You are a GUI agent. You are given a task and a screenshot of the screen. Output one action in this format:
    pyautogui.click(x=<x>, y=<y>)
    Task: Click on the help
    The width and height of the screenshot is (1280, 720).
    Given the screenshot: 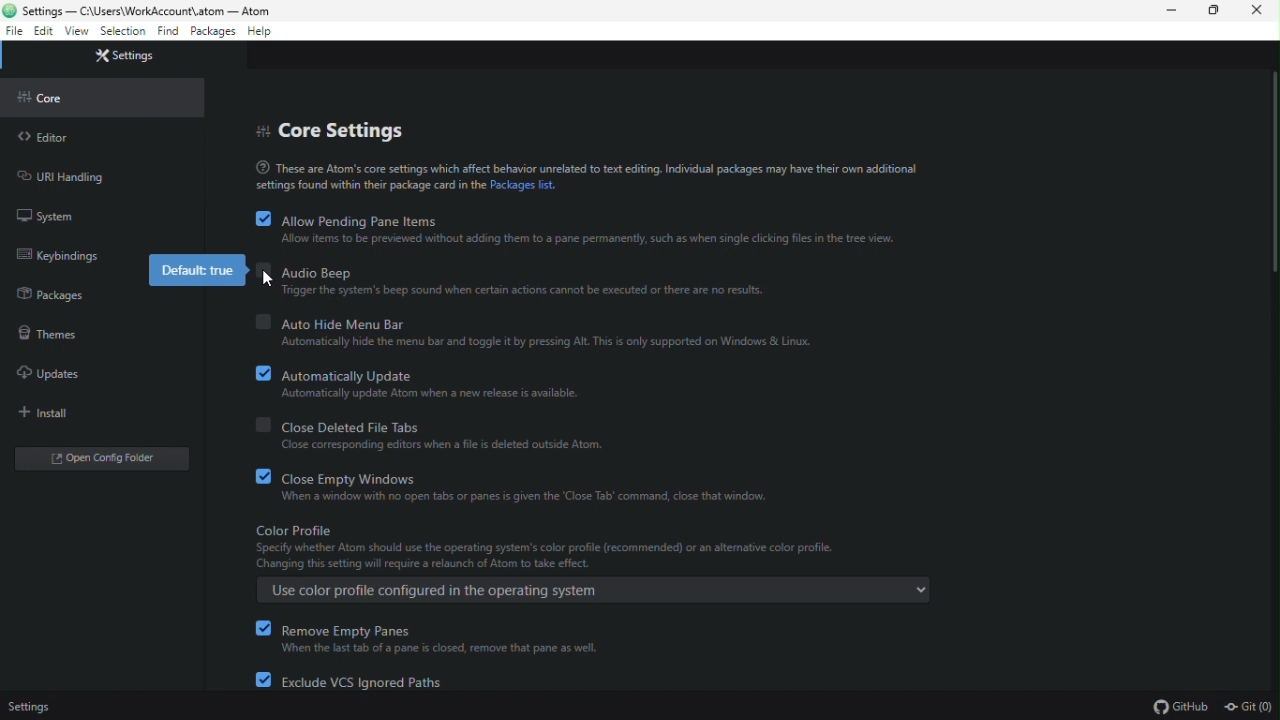 What is the action you would take?
    pyautogui.click(x=272, y=33)
    